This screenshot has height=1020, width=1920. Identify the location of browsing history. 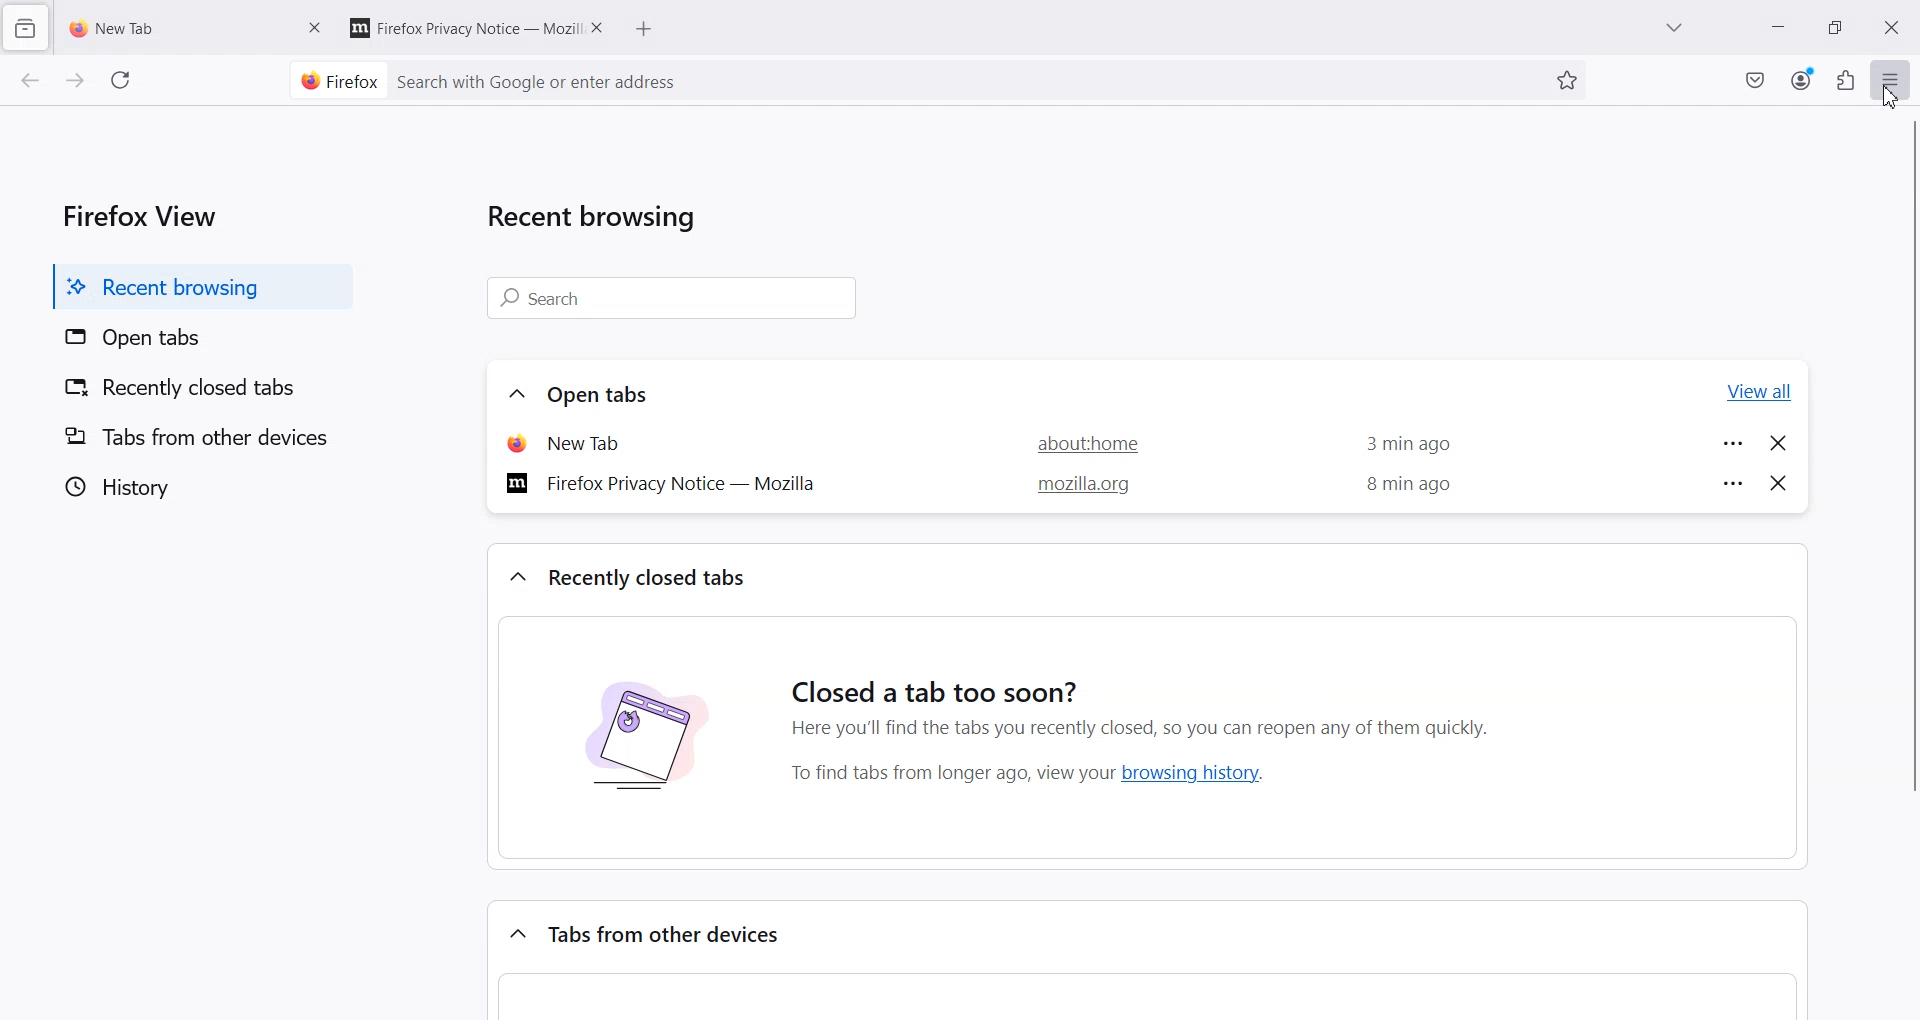
(1199, 772).